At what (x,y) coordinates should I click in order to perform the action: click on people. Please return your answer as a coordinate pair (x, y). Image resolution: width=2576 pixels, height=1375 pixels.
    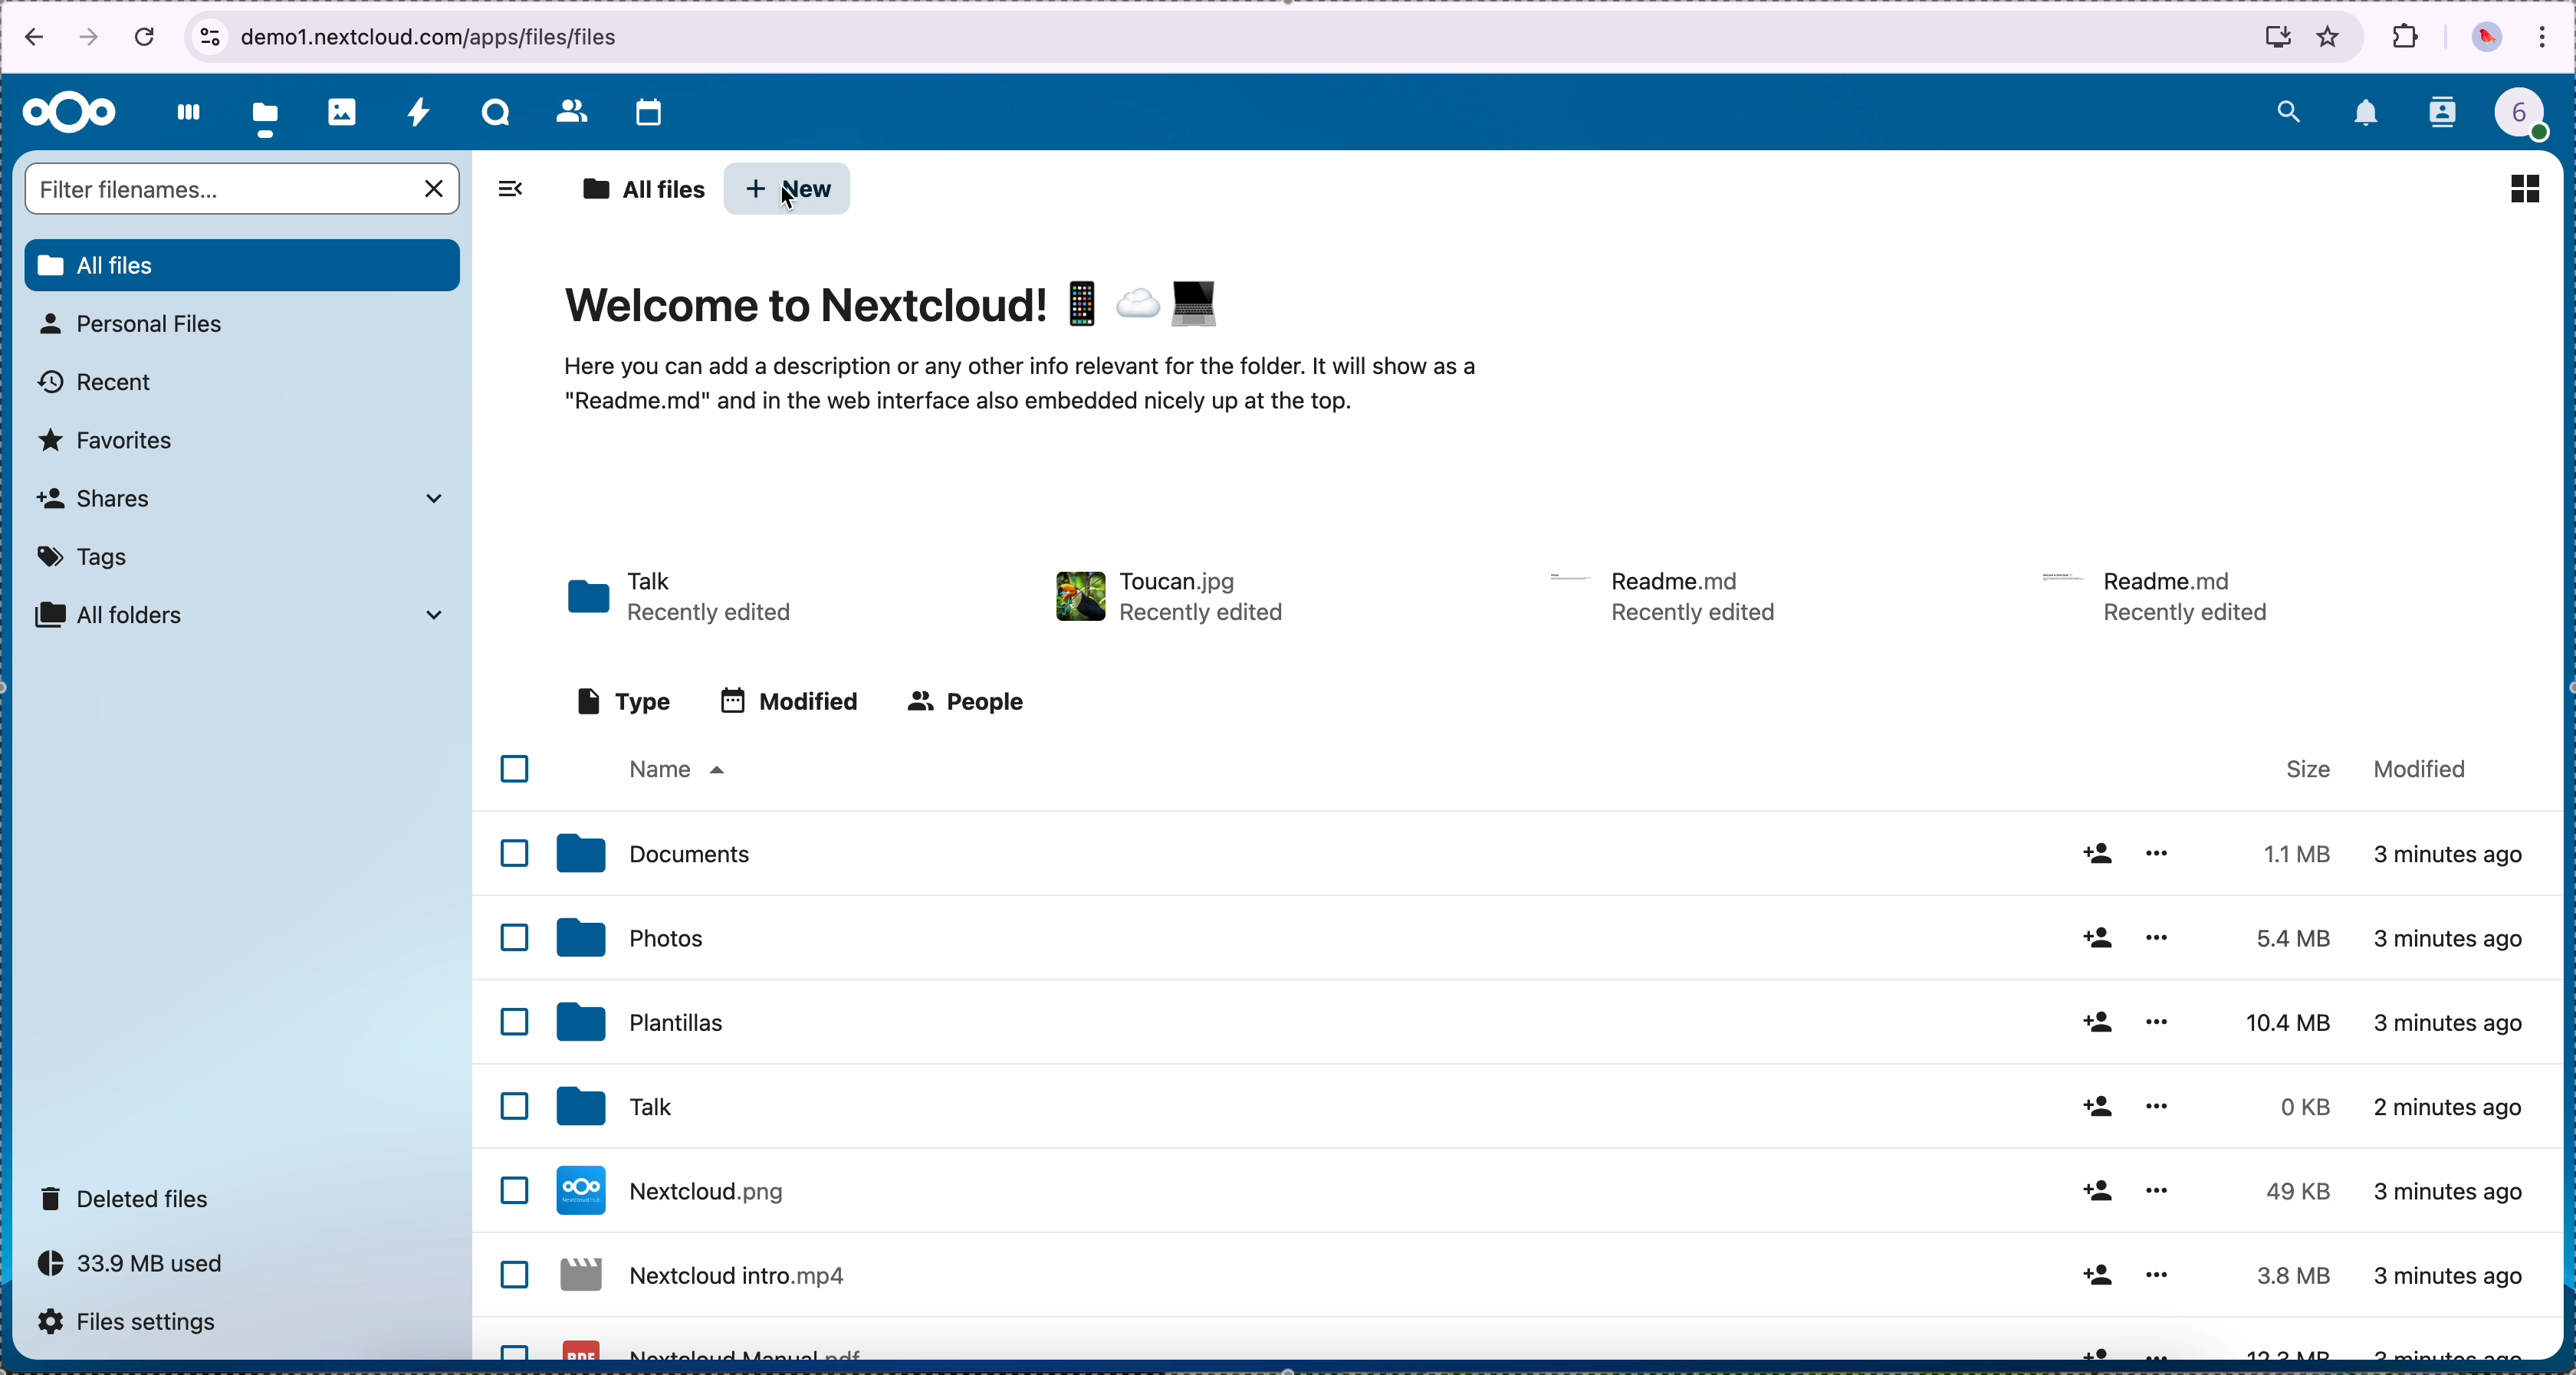
    Looking at the image, I should click on (964, 701).